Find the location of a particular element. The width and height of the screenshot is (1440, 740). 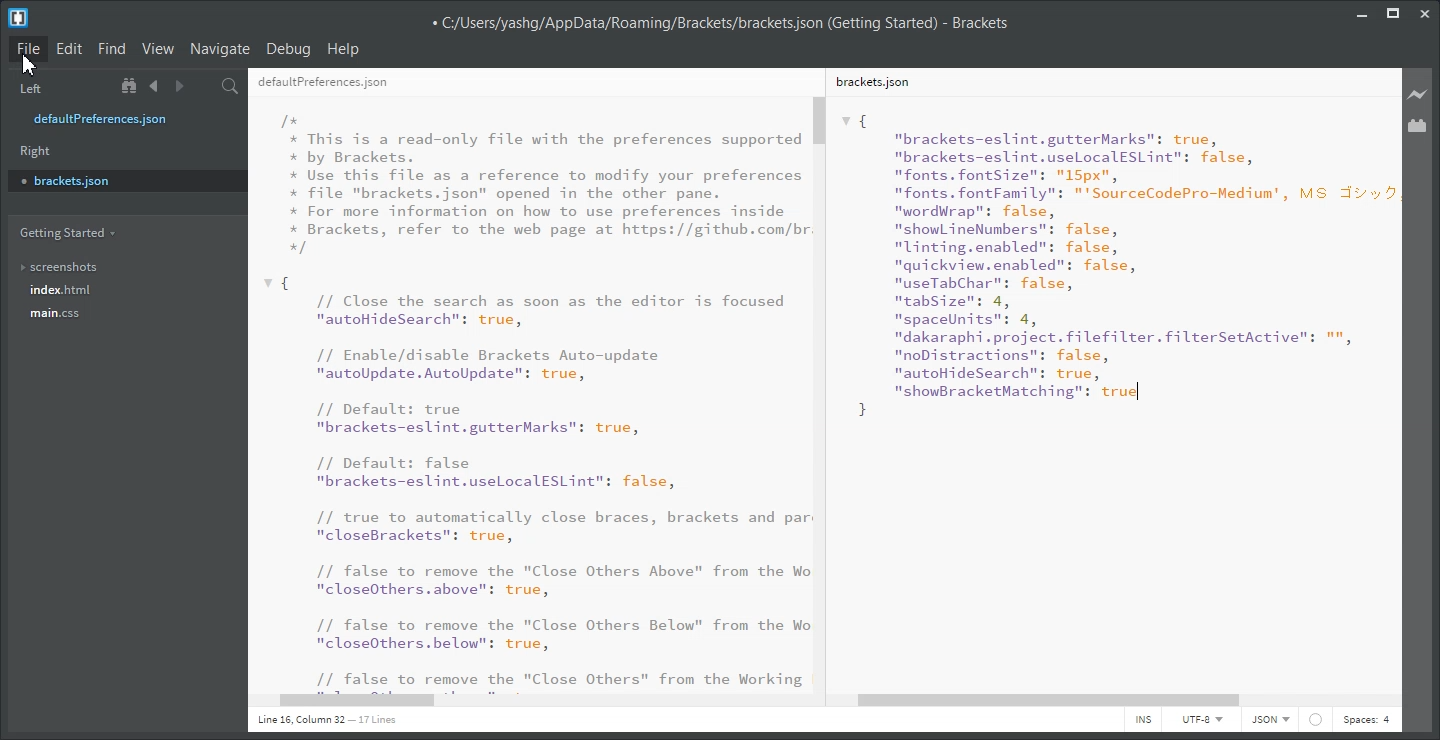

brackets.json is located at coordinates (871, 81).